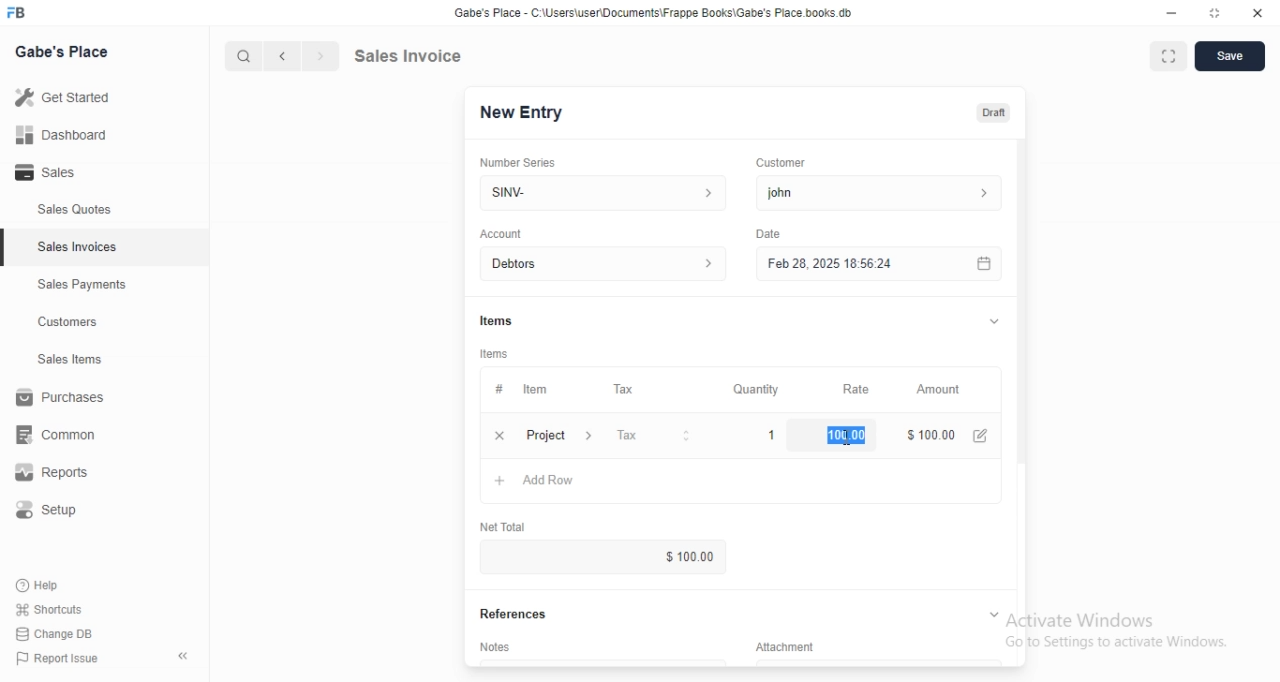 The width and height of the screenshot is (1280, 682). Describe the element at coordinates (501, 233) in the screenshot. I see `‘Account` at that location.